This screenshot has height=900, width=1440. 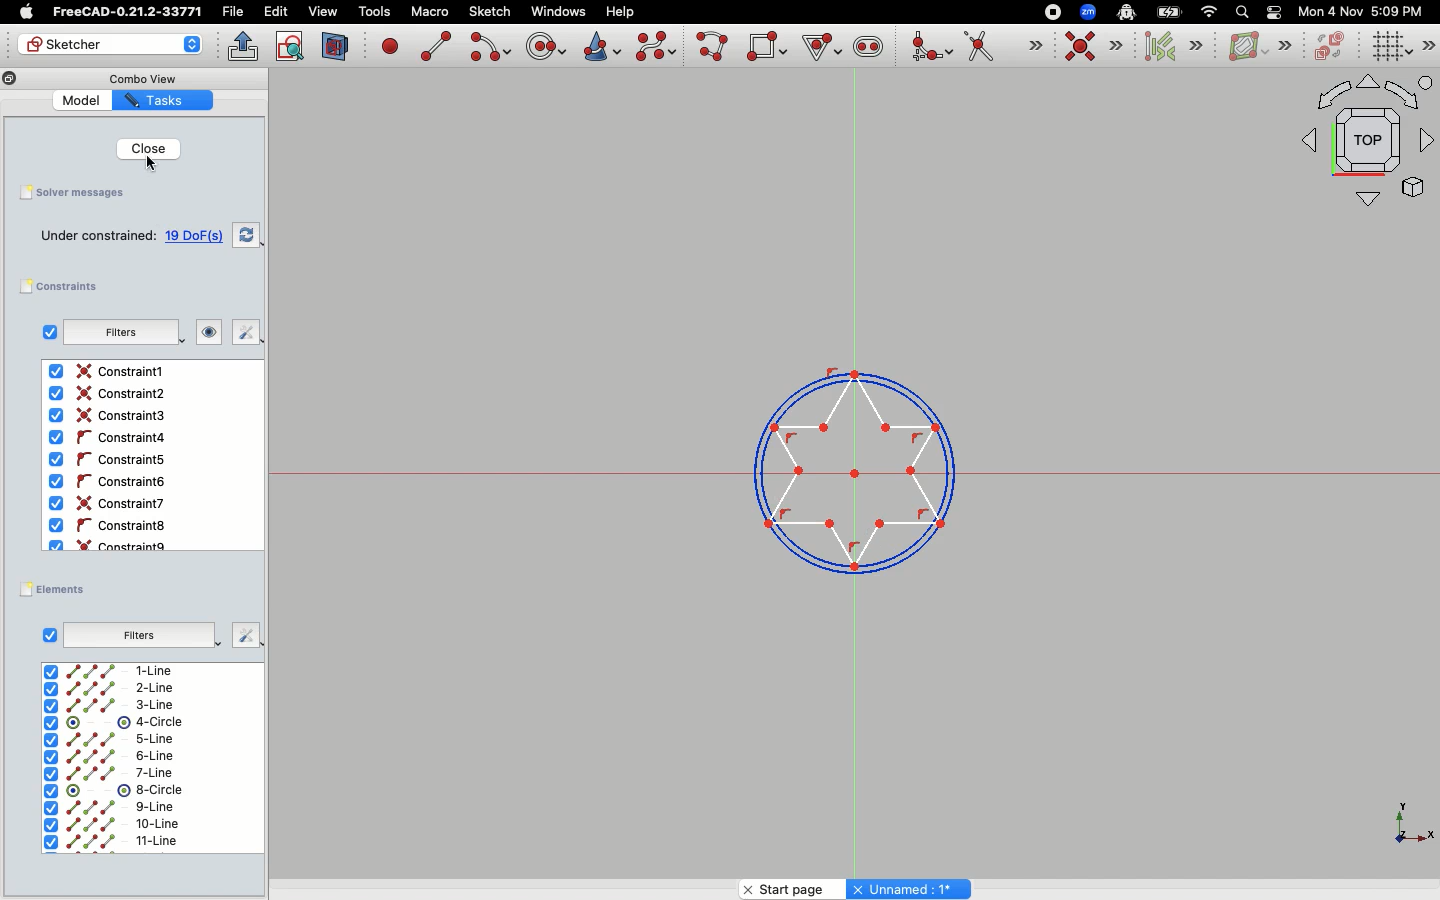 I want to click on Macro, so click(x=428, y=12).